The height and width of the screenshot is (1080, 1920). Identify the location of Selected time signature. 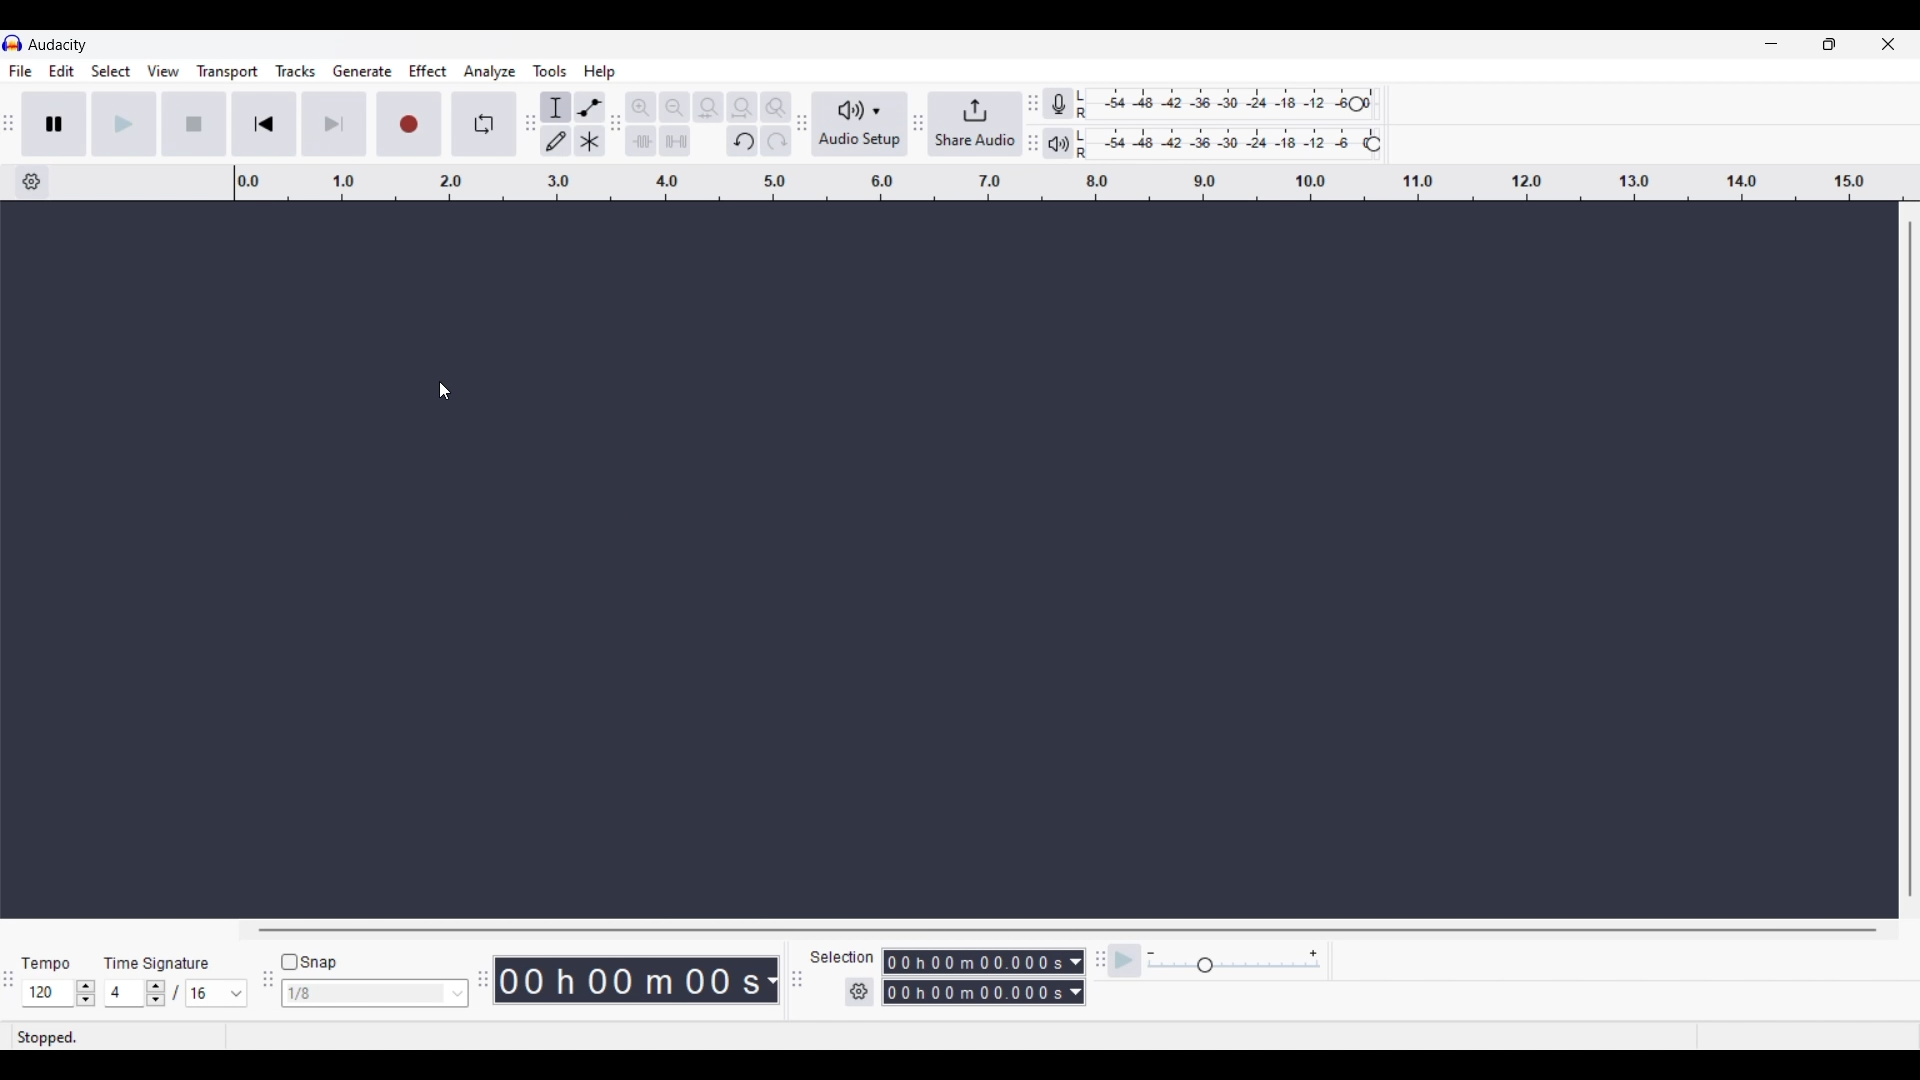
(206, 994).